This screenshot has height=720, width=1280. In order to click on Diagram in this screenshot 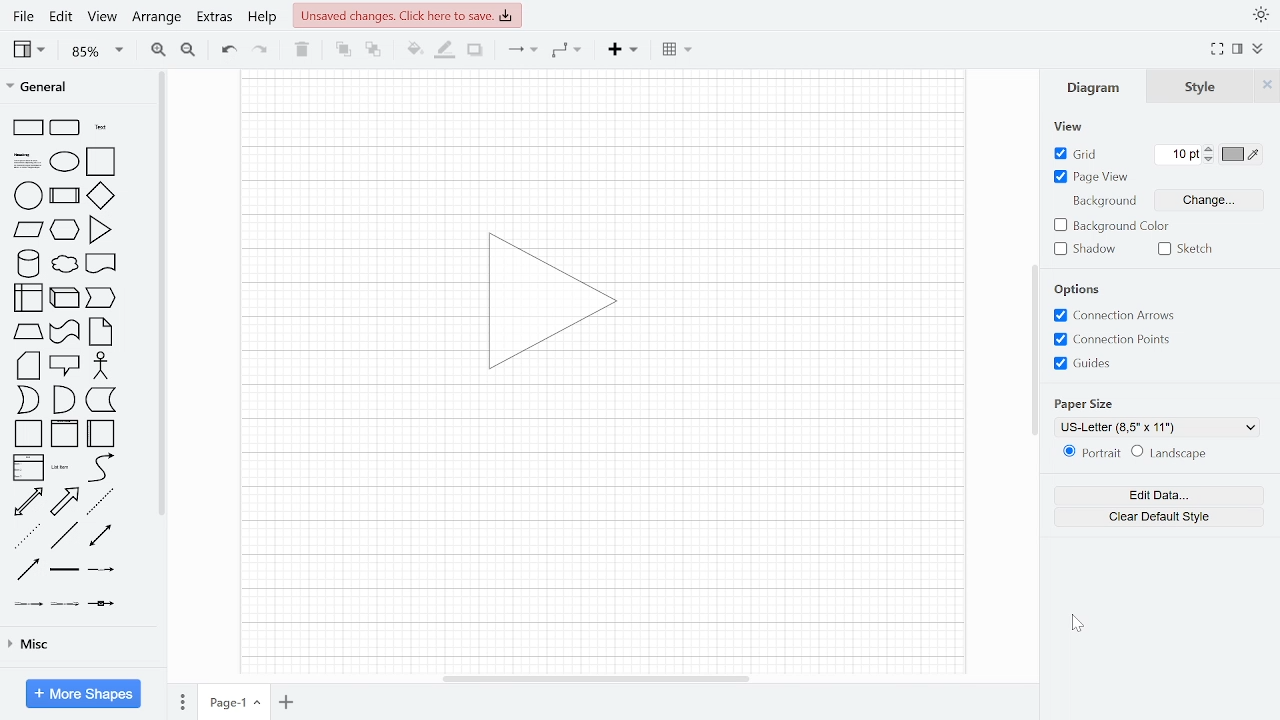, I will do `click(1094, 86)`.